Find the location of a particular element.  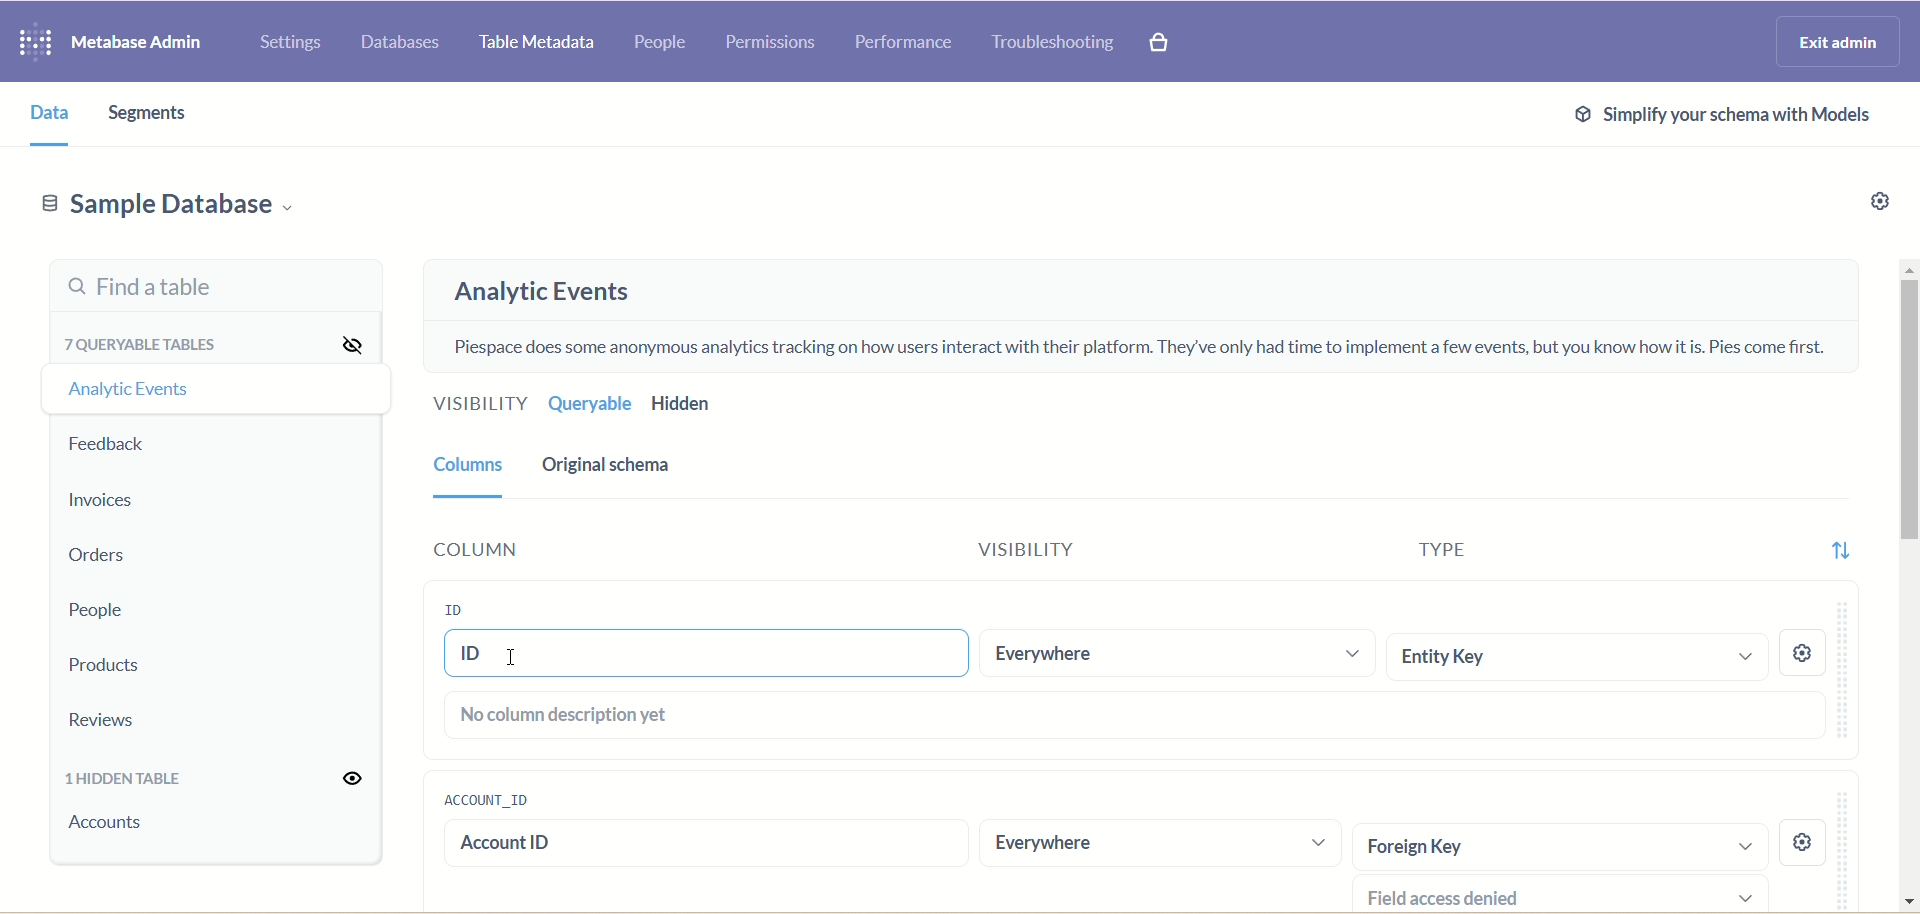

Table metadata is located at coordinates (539, 43).